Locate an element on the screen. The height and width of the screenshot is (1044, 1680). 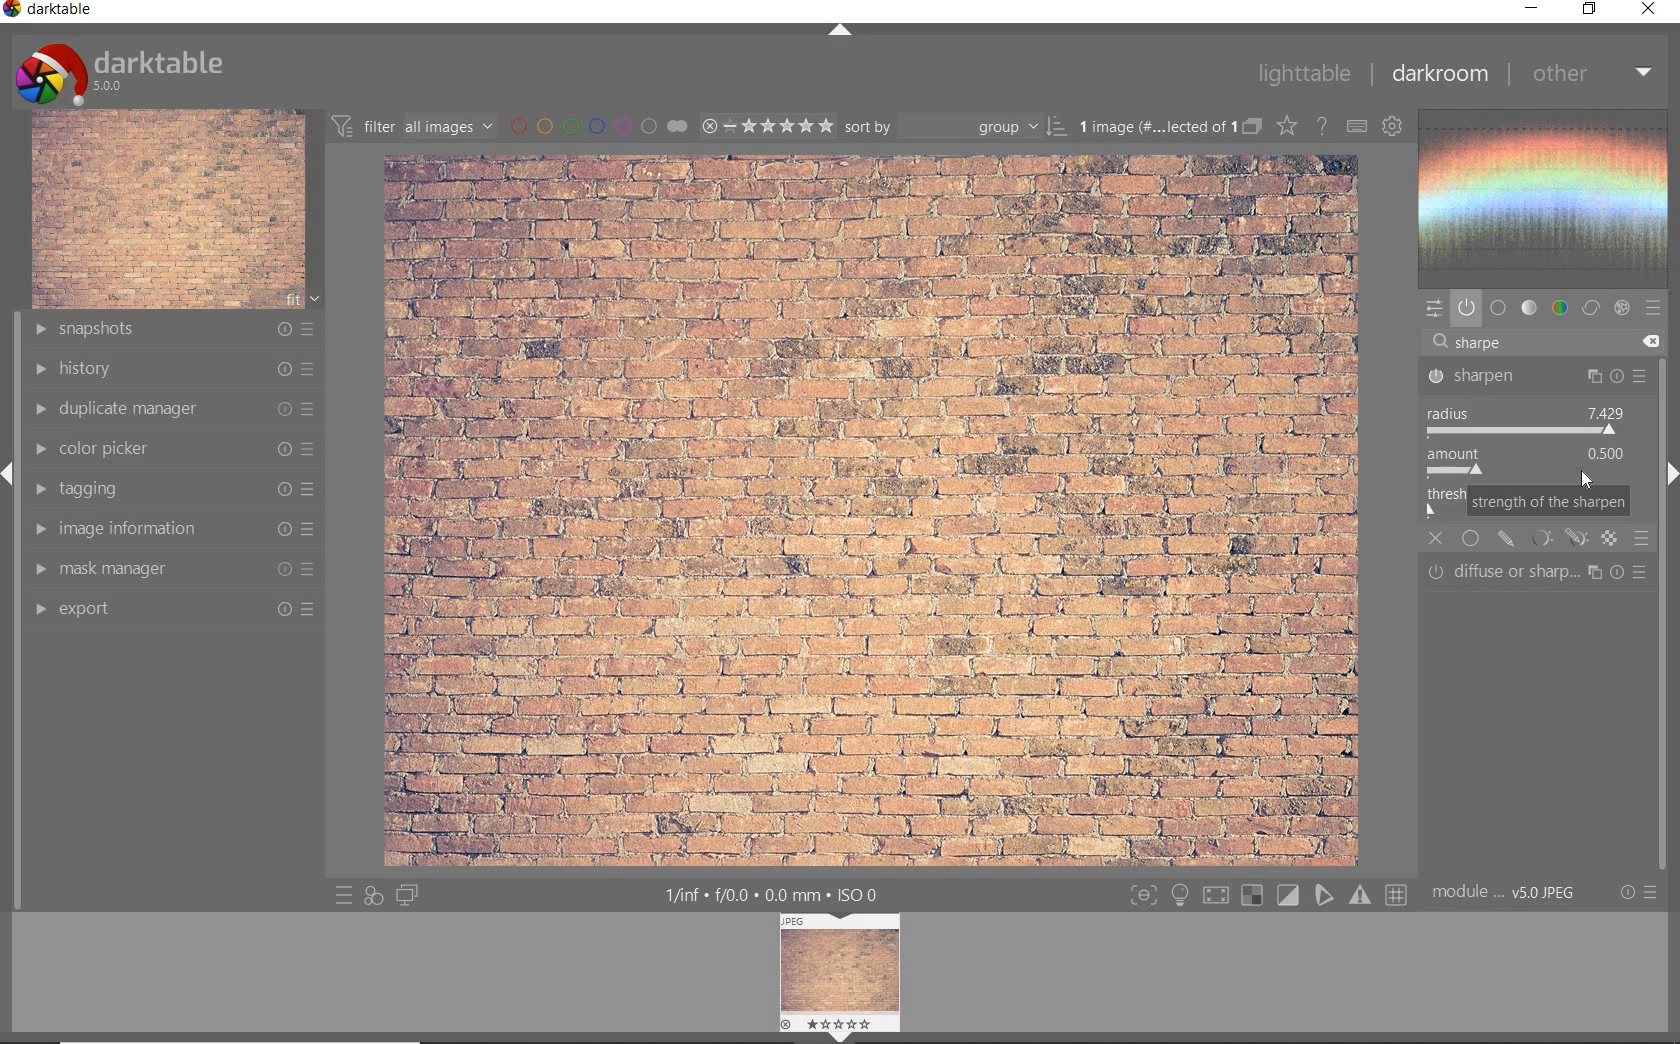
preset is located at coordinates (1654, 308).